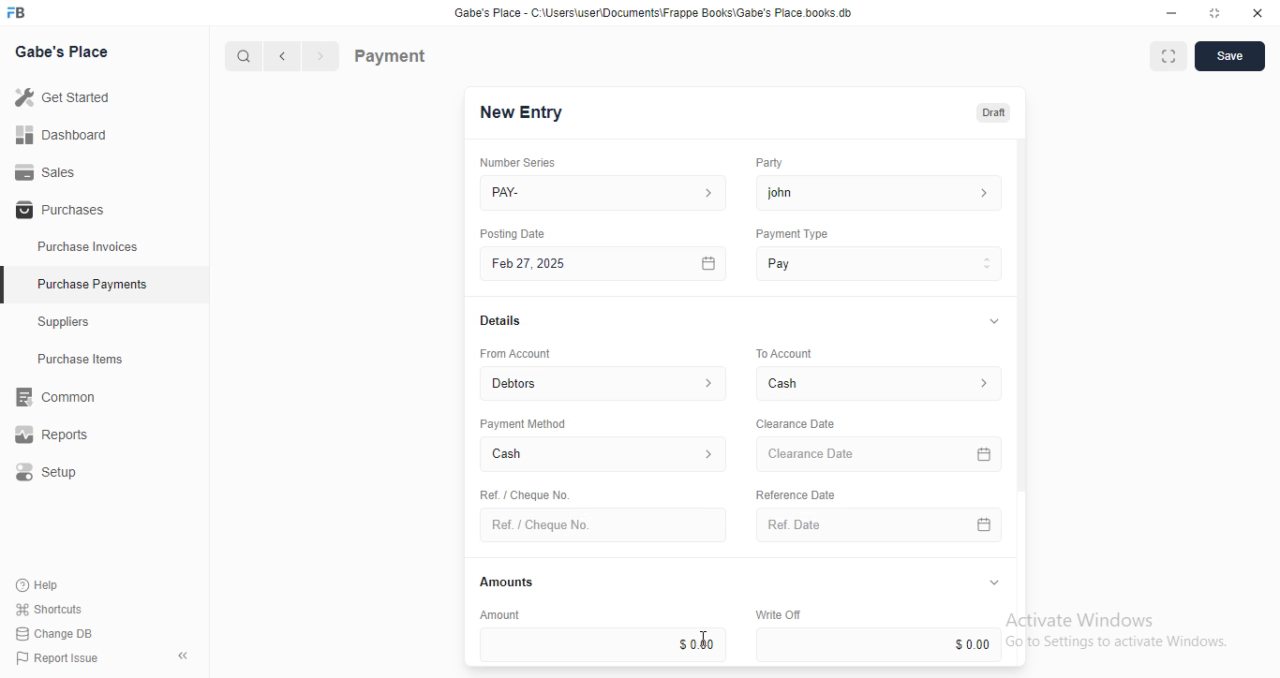 This screenshot has height=678, width=1280. I want to click on Write Off, so click(776, 614).